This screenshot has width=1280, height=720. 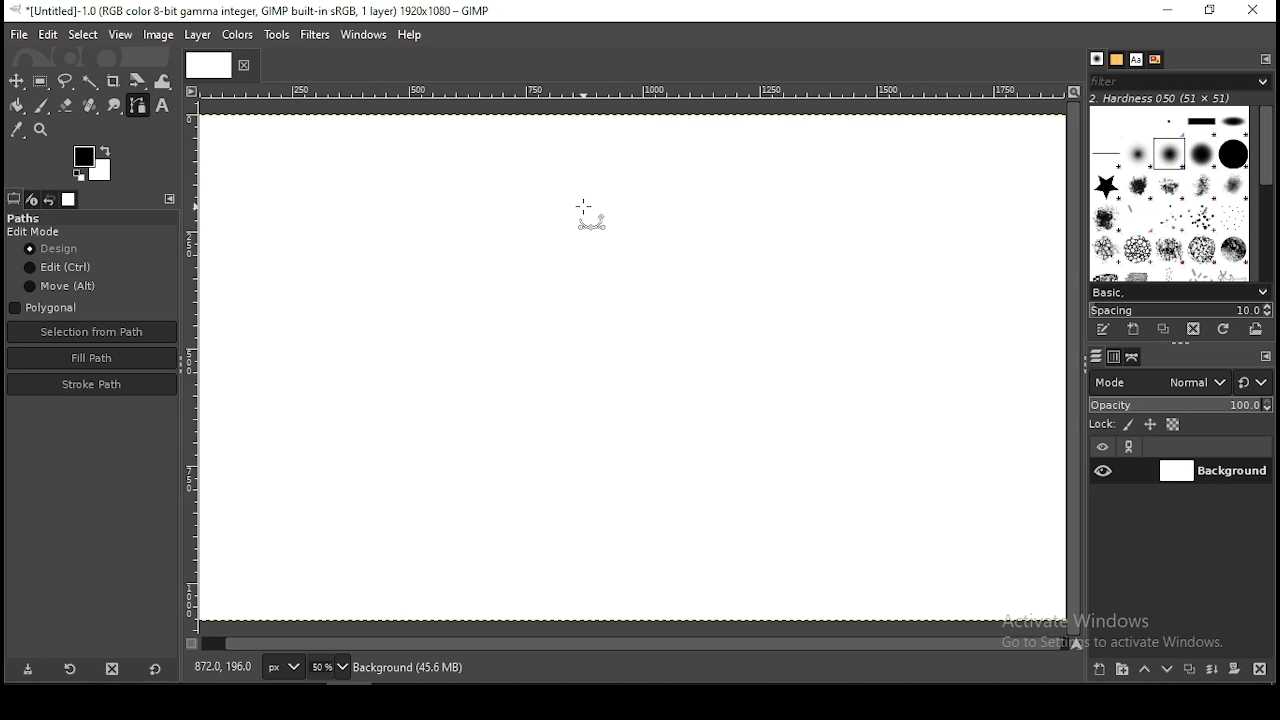 I want to click on paths tool, so click(x=138, y=106).